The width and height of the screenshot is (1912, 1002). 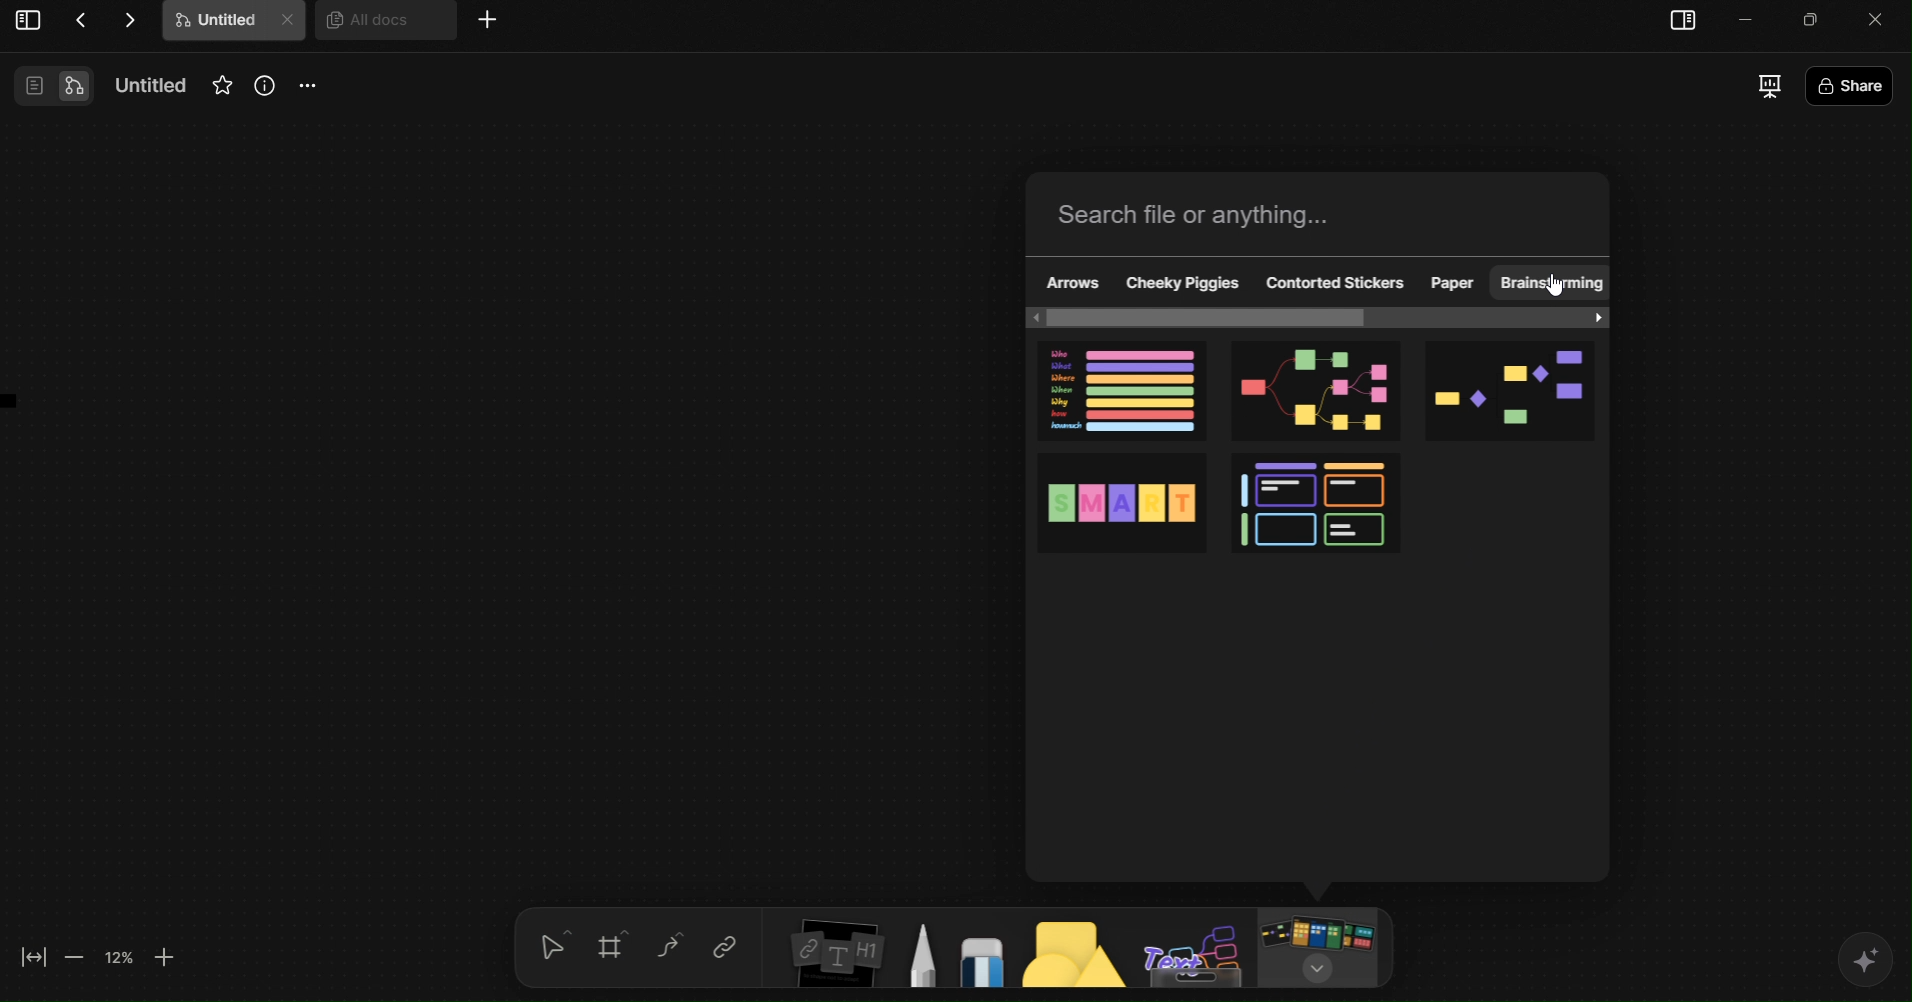 I want to click on minimize, so click(x=1750, y=19).